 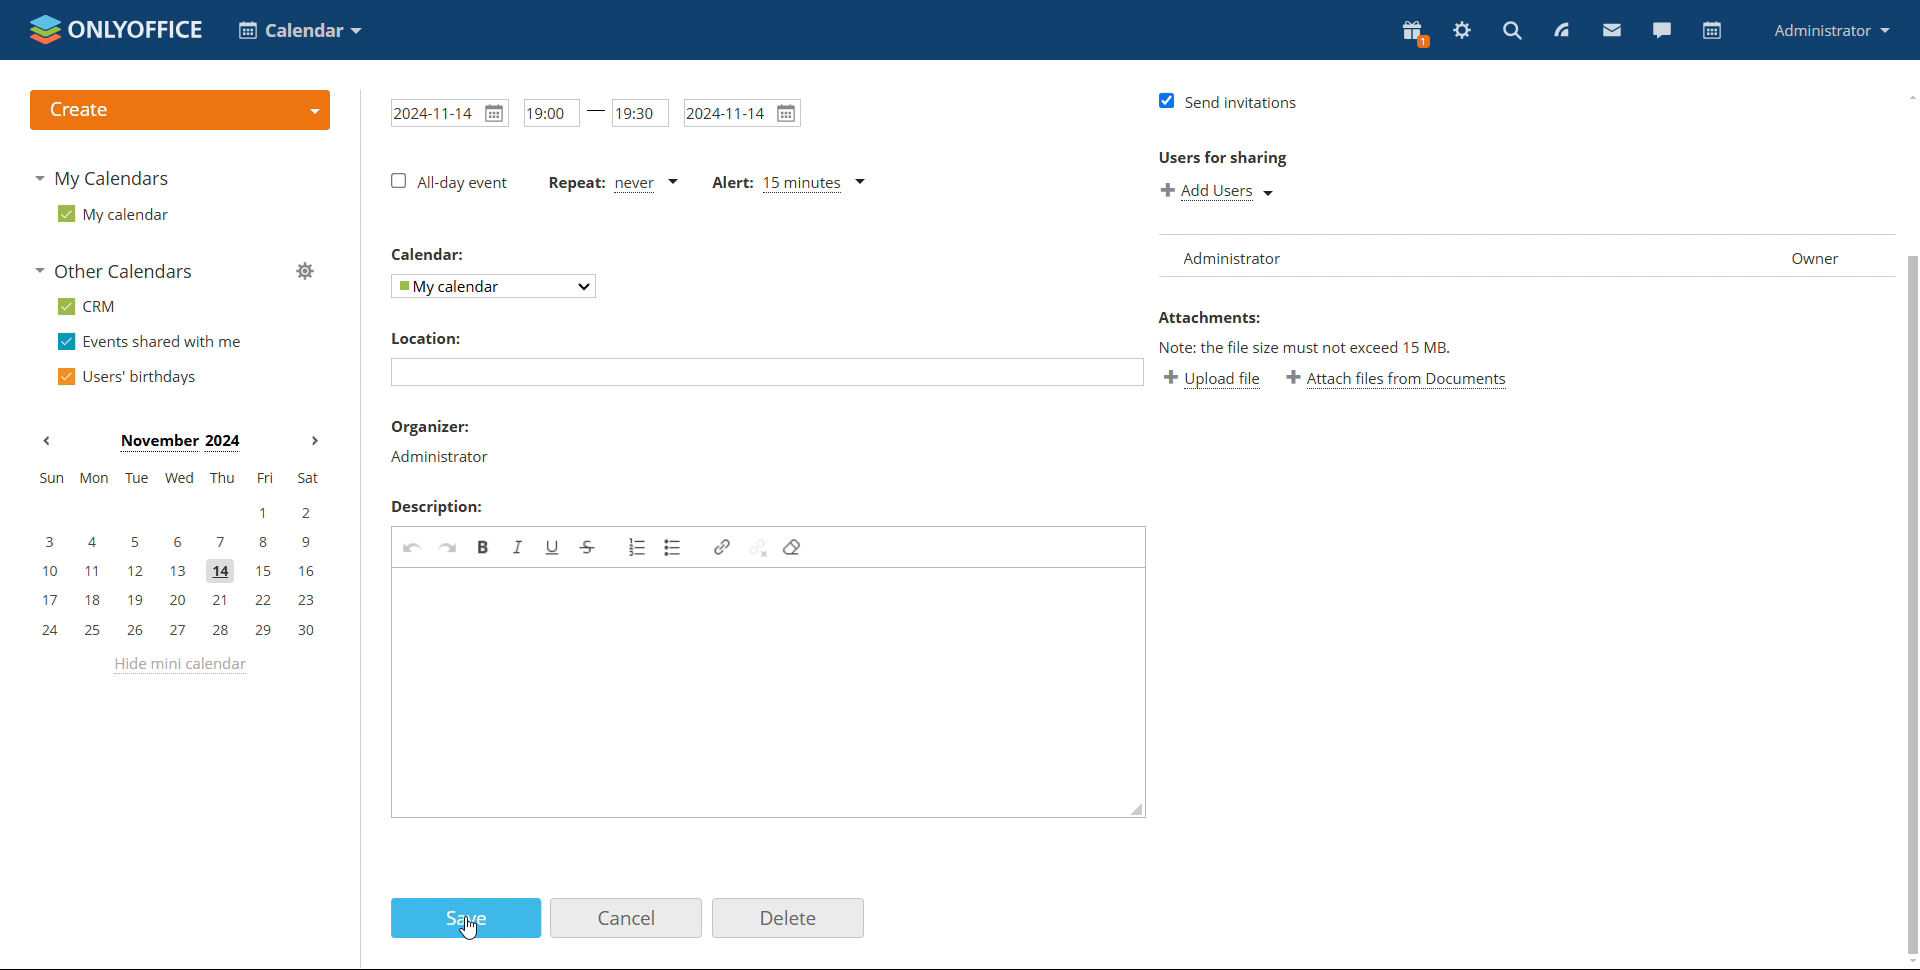 I want to click on underline, so click(x=550, y=548).